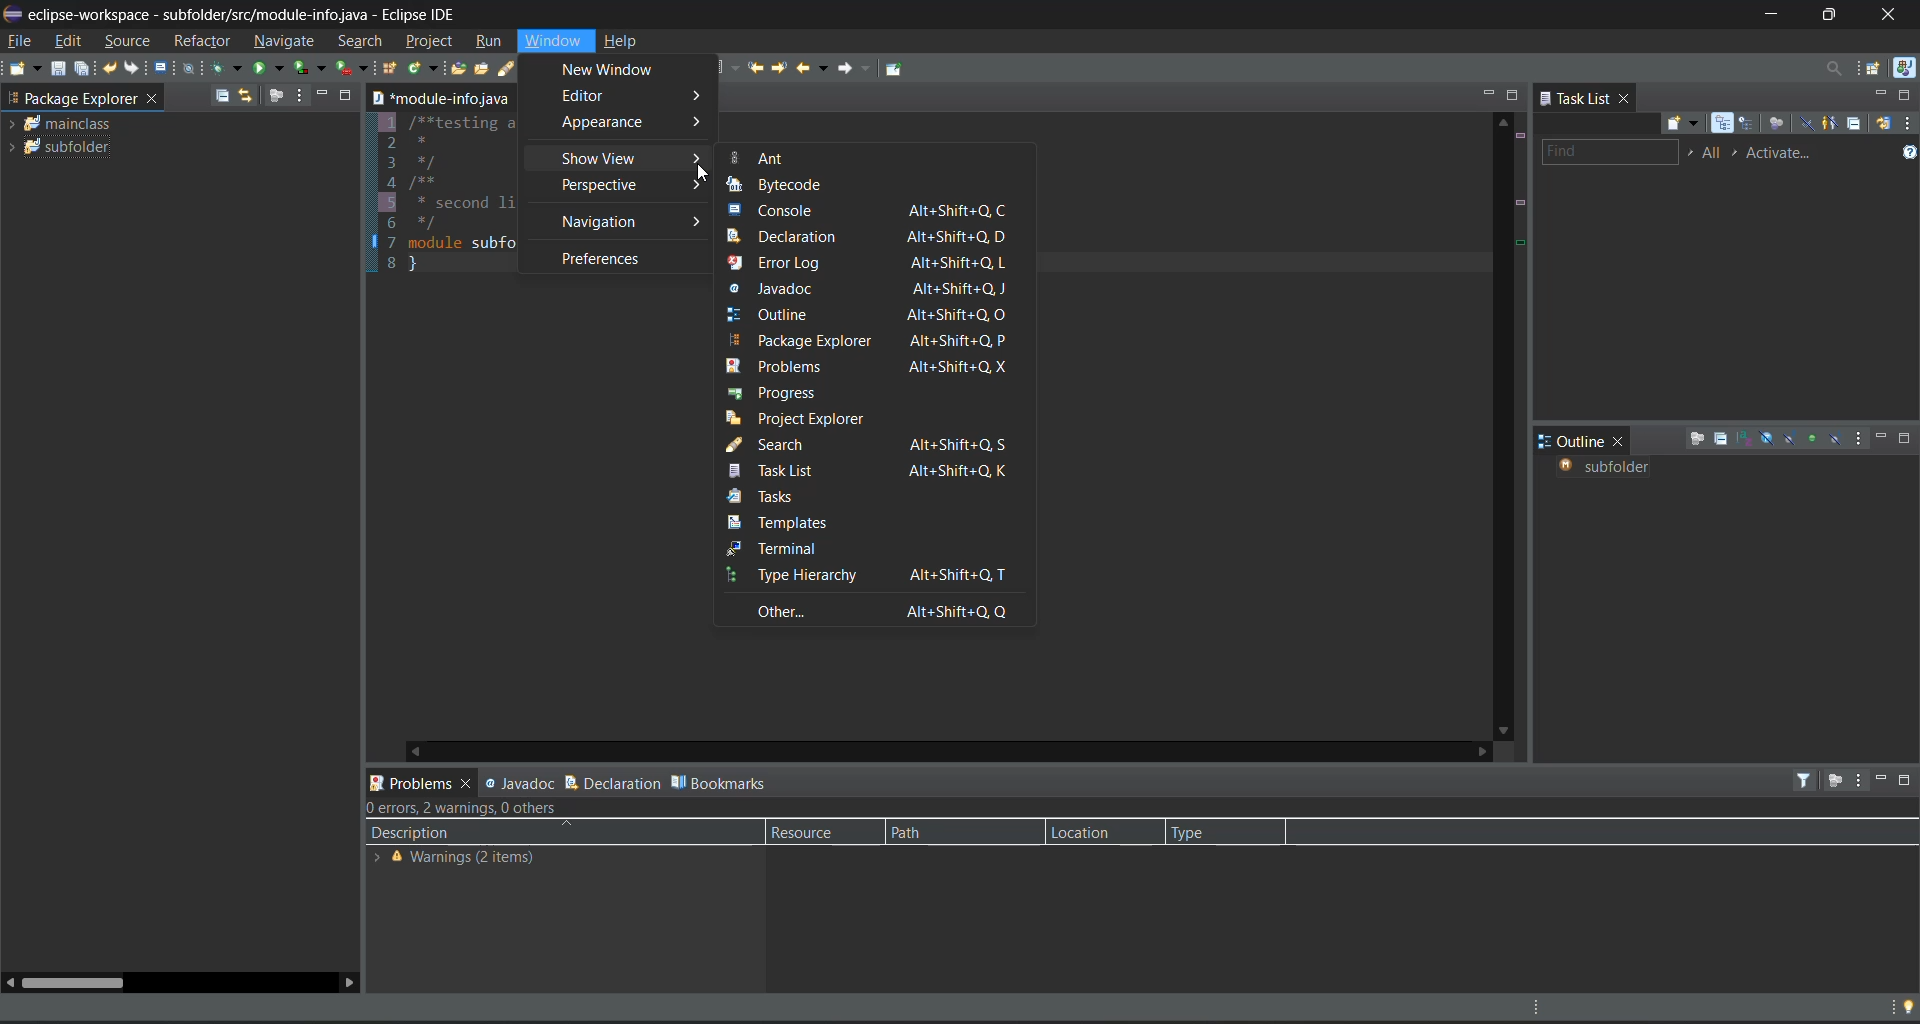 This screenshot has width=1920, height=1024. I want to click on view menu, so click(302, 95).